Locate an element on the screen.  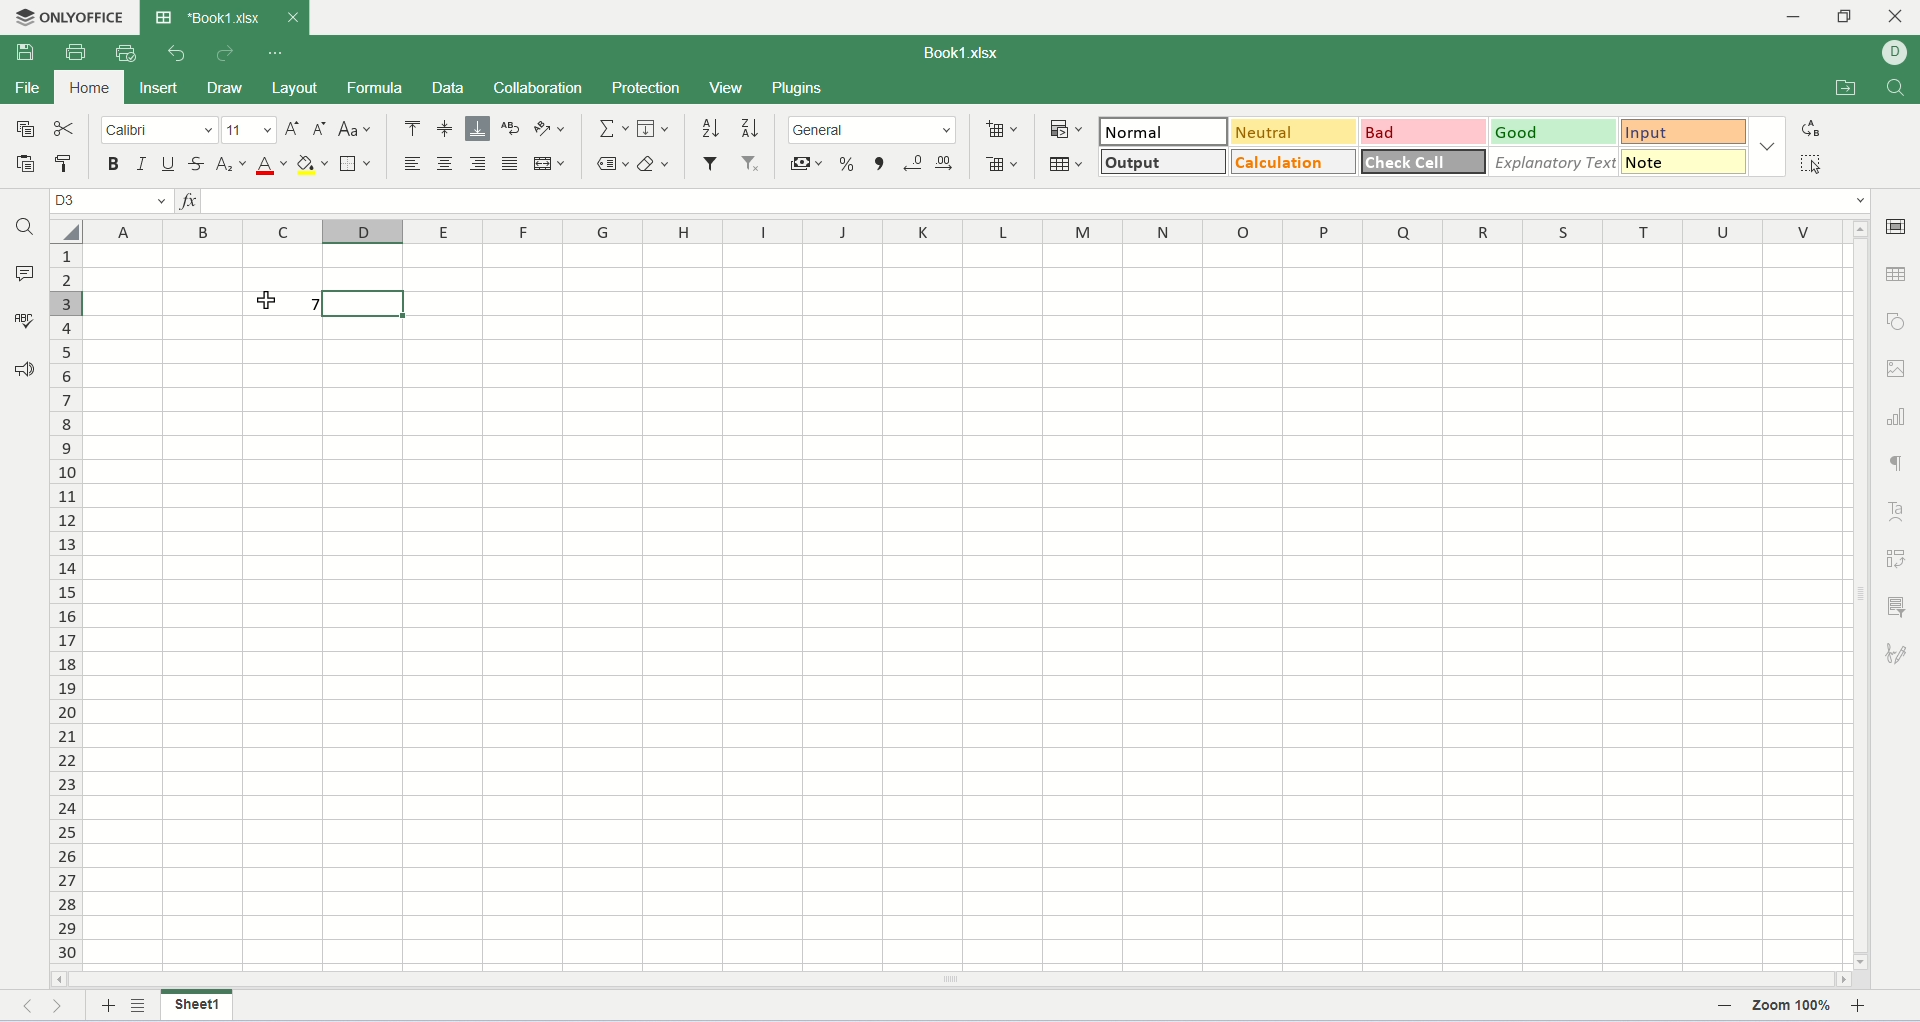
maximize is located at coordinates (1847, 16).